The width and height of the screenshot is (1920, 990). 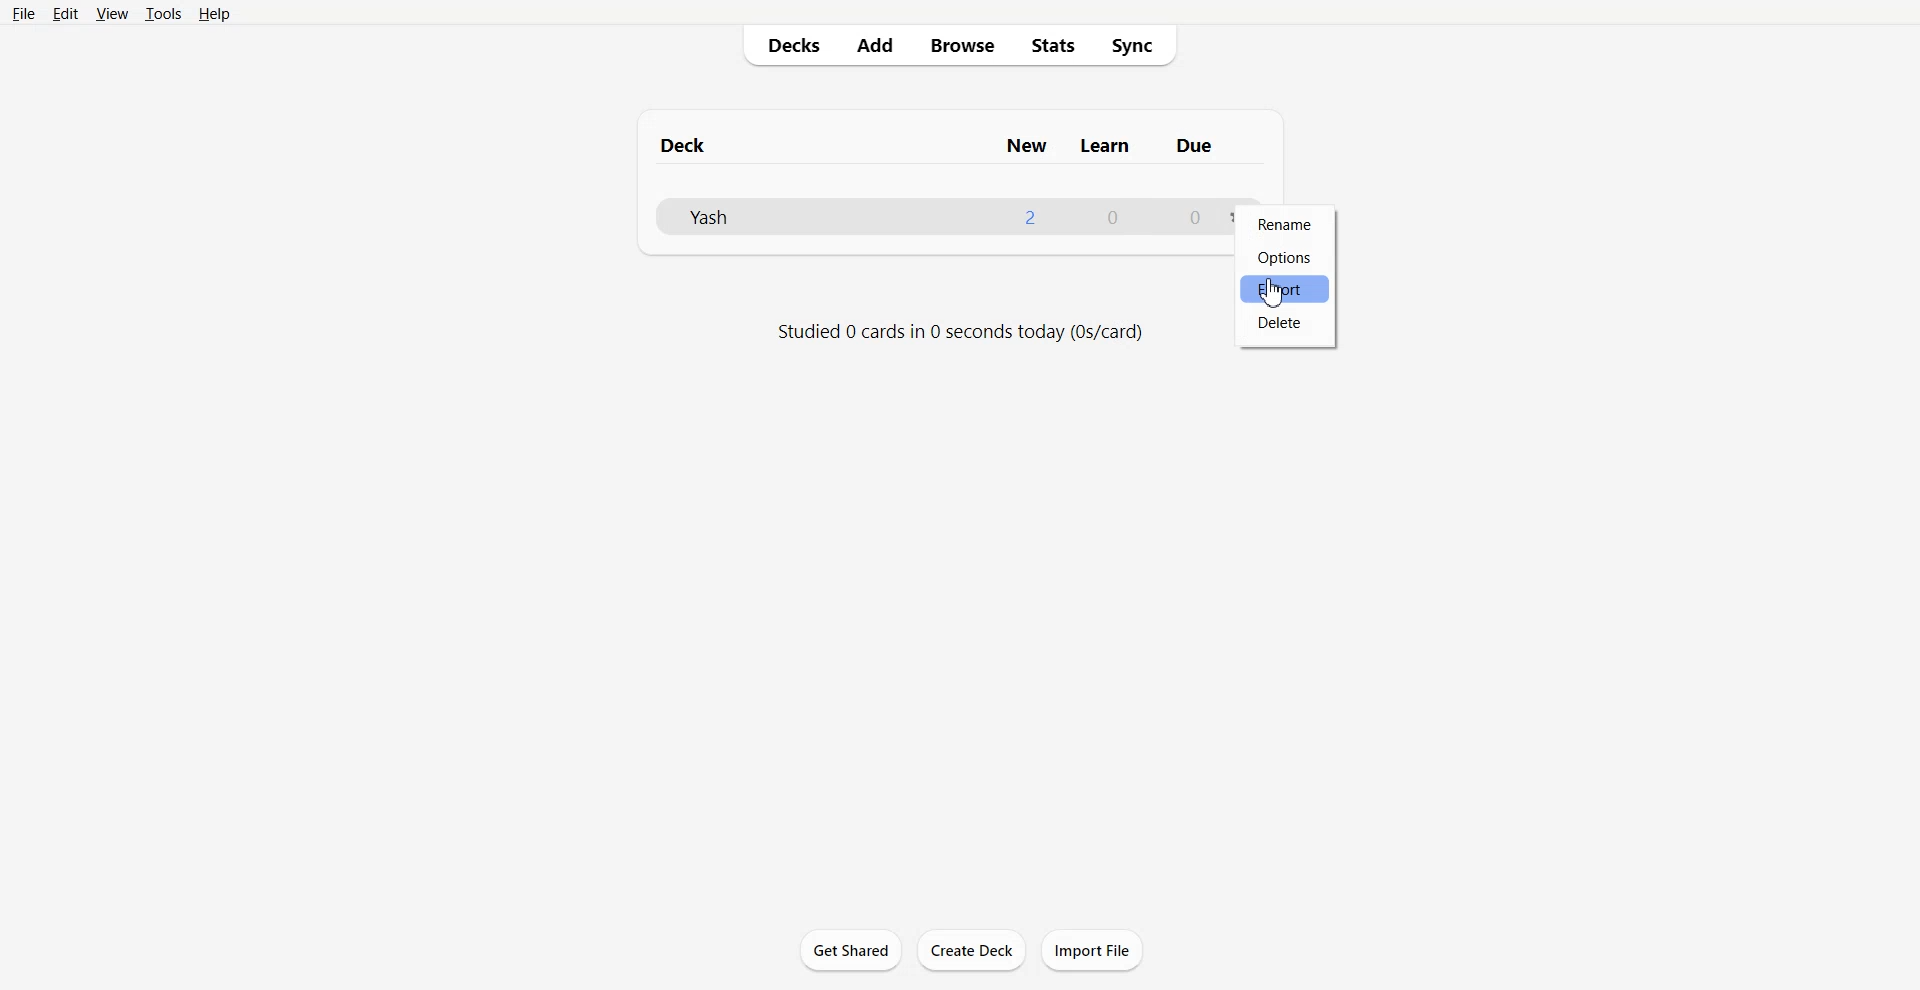 What do you see at coordinates (1196, 146) in the screenshot?
I see `due` at bounding box center [1196, 146].